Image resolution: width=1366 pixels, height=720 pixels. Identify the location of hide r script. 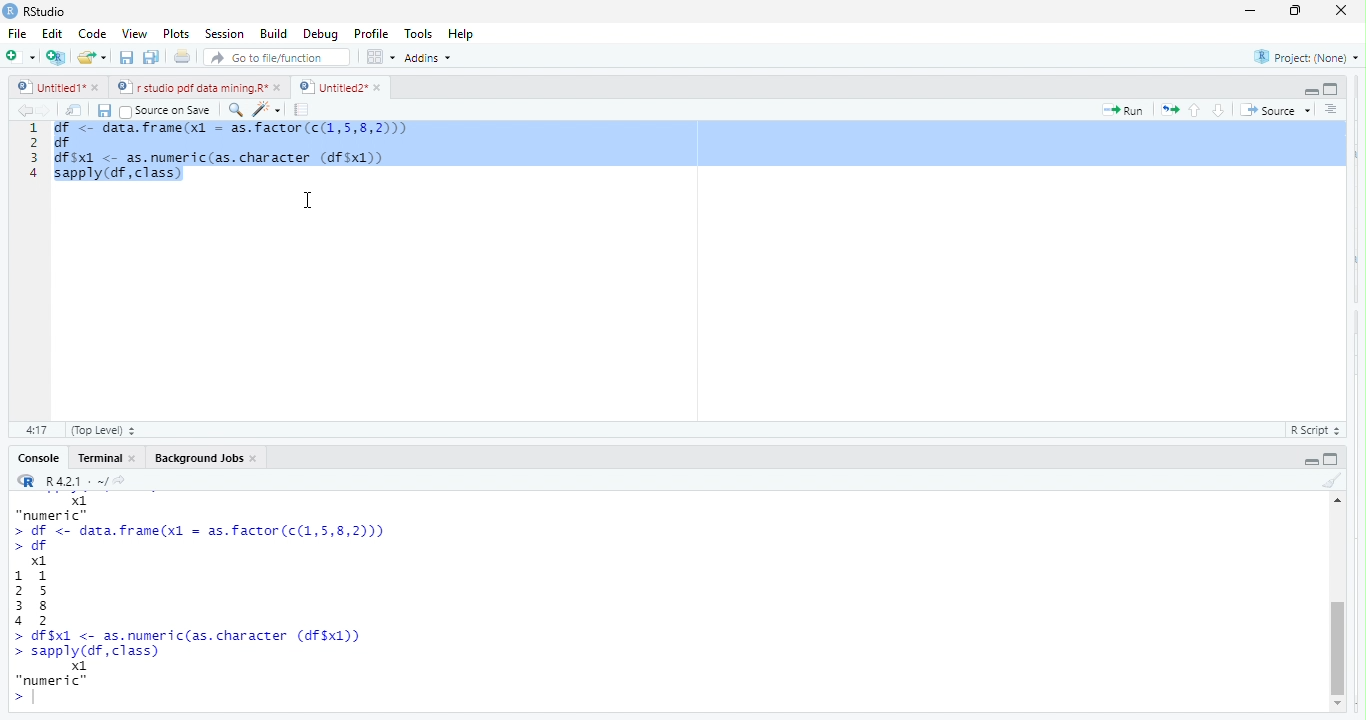
(1308, 91).